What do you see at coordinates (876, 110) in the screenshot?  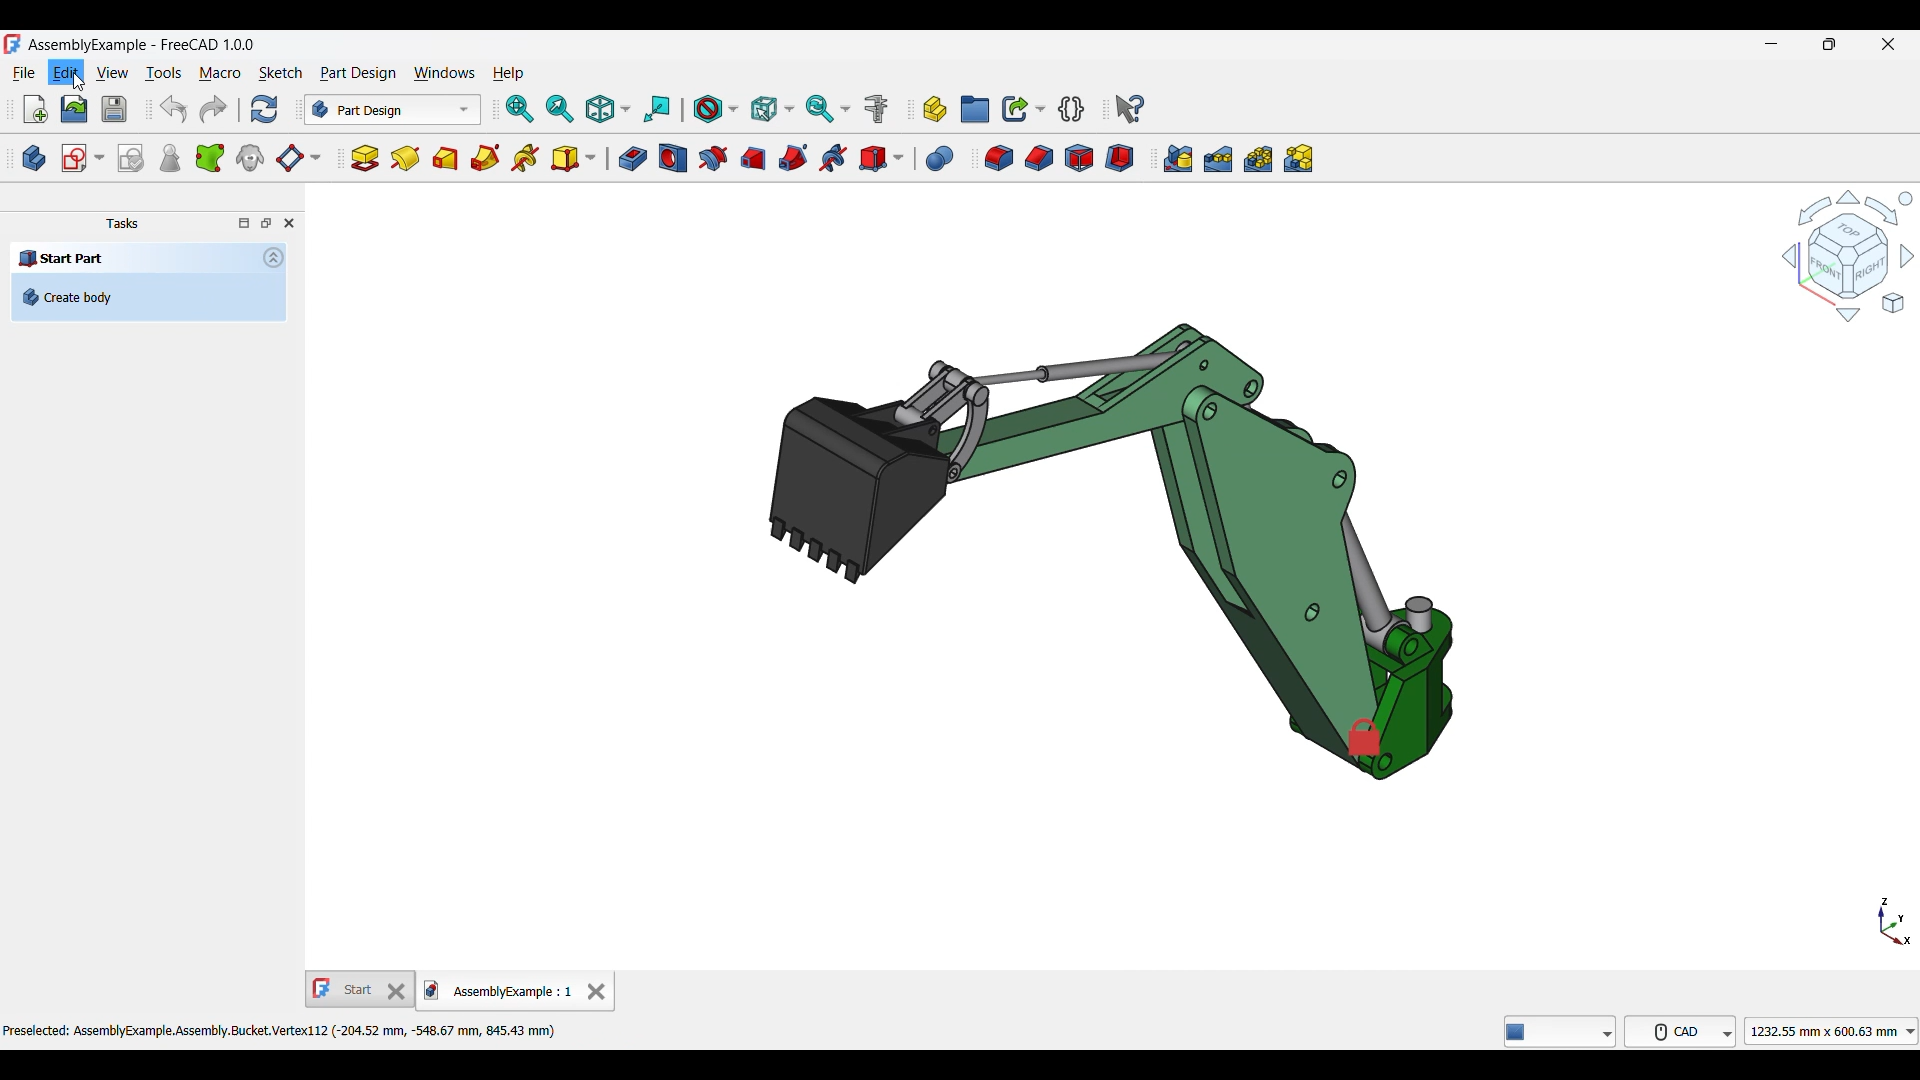 I see `Measure` at bounding box center [876, 110].